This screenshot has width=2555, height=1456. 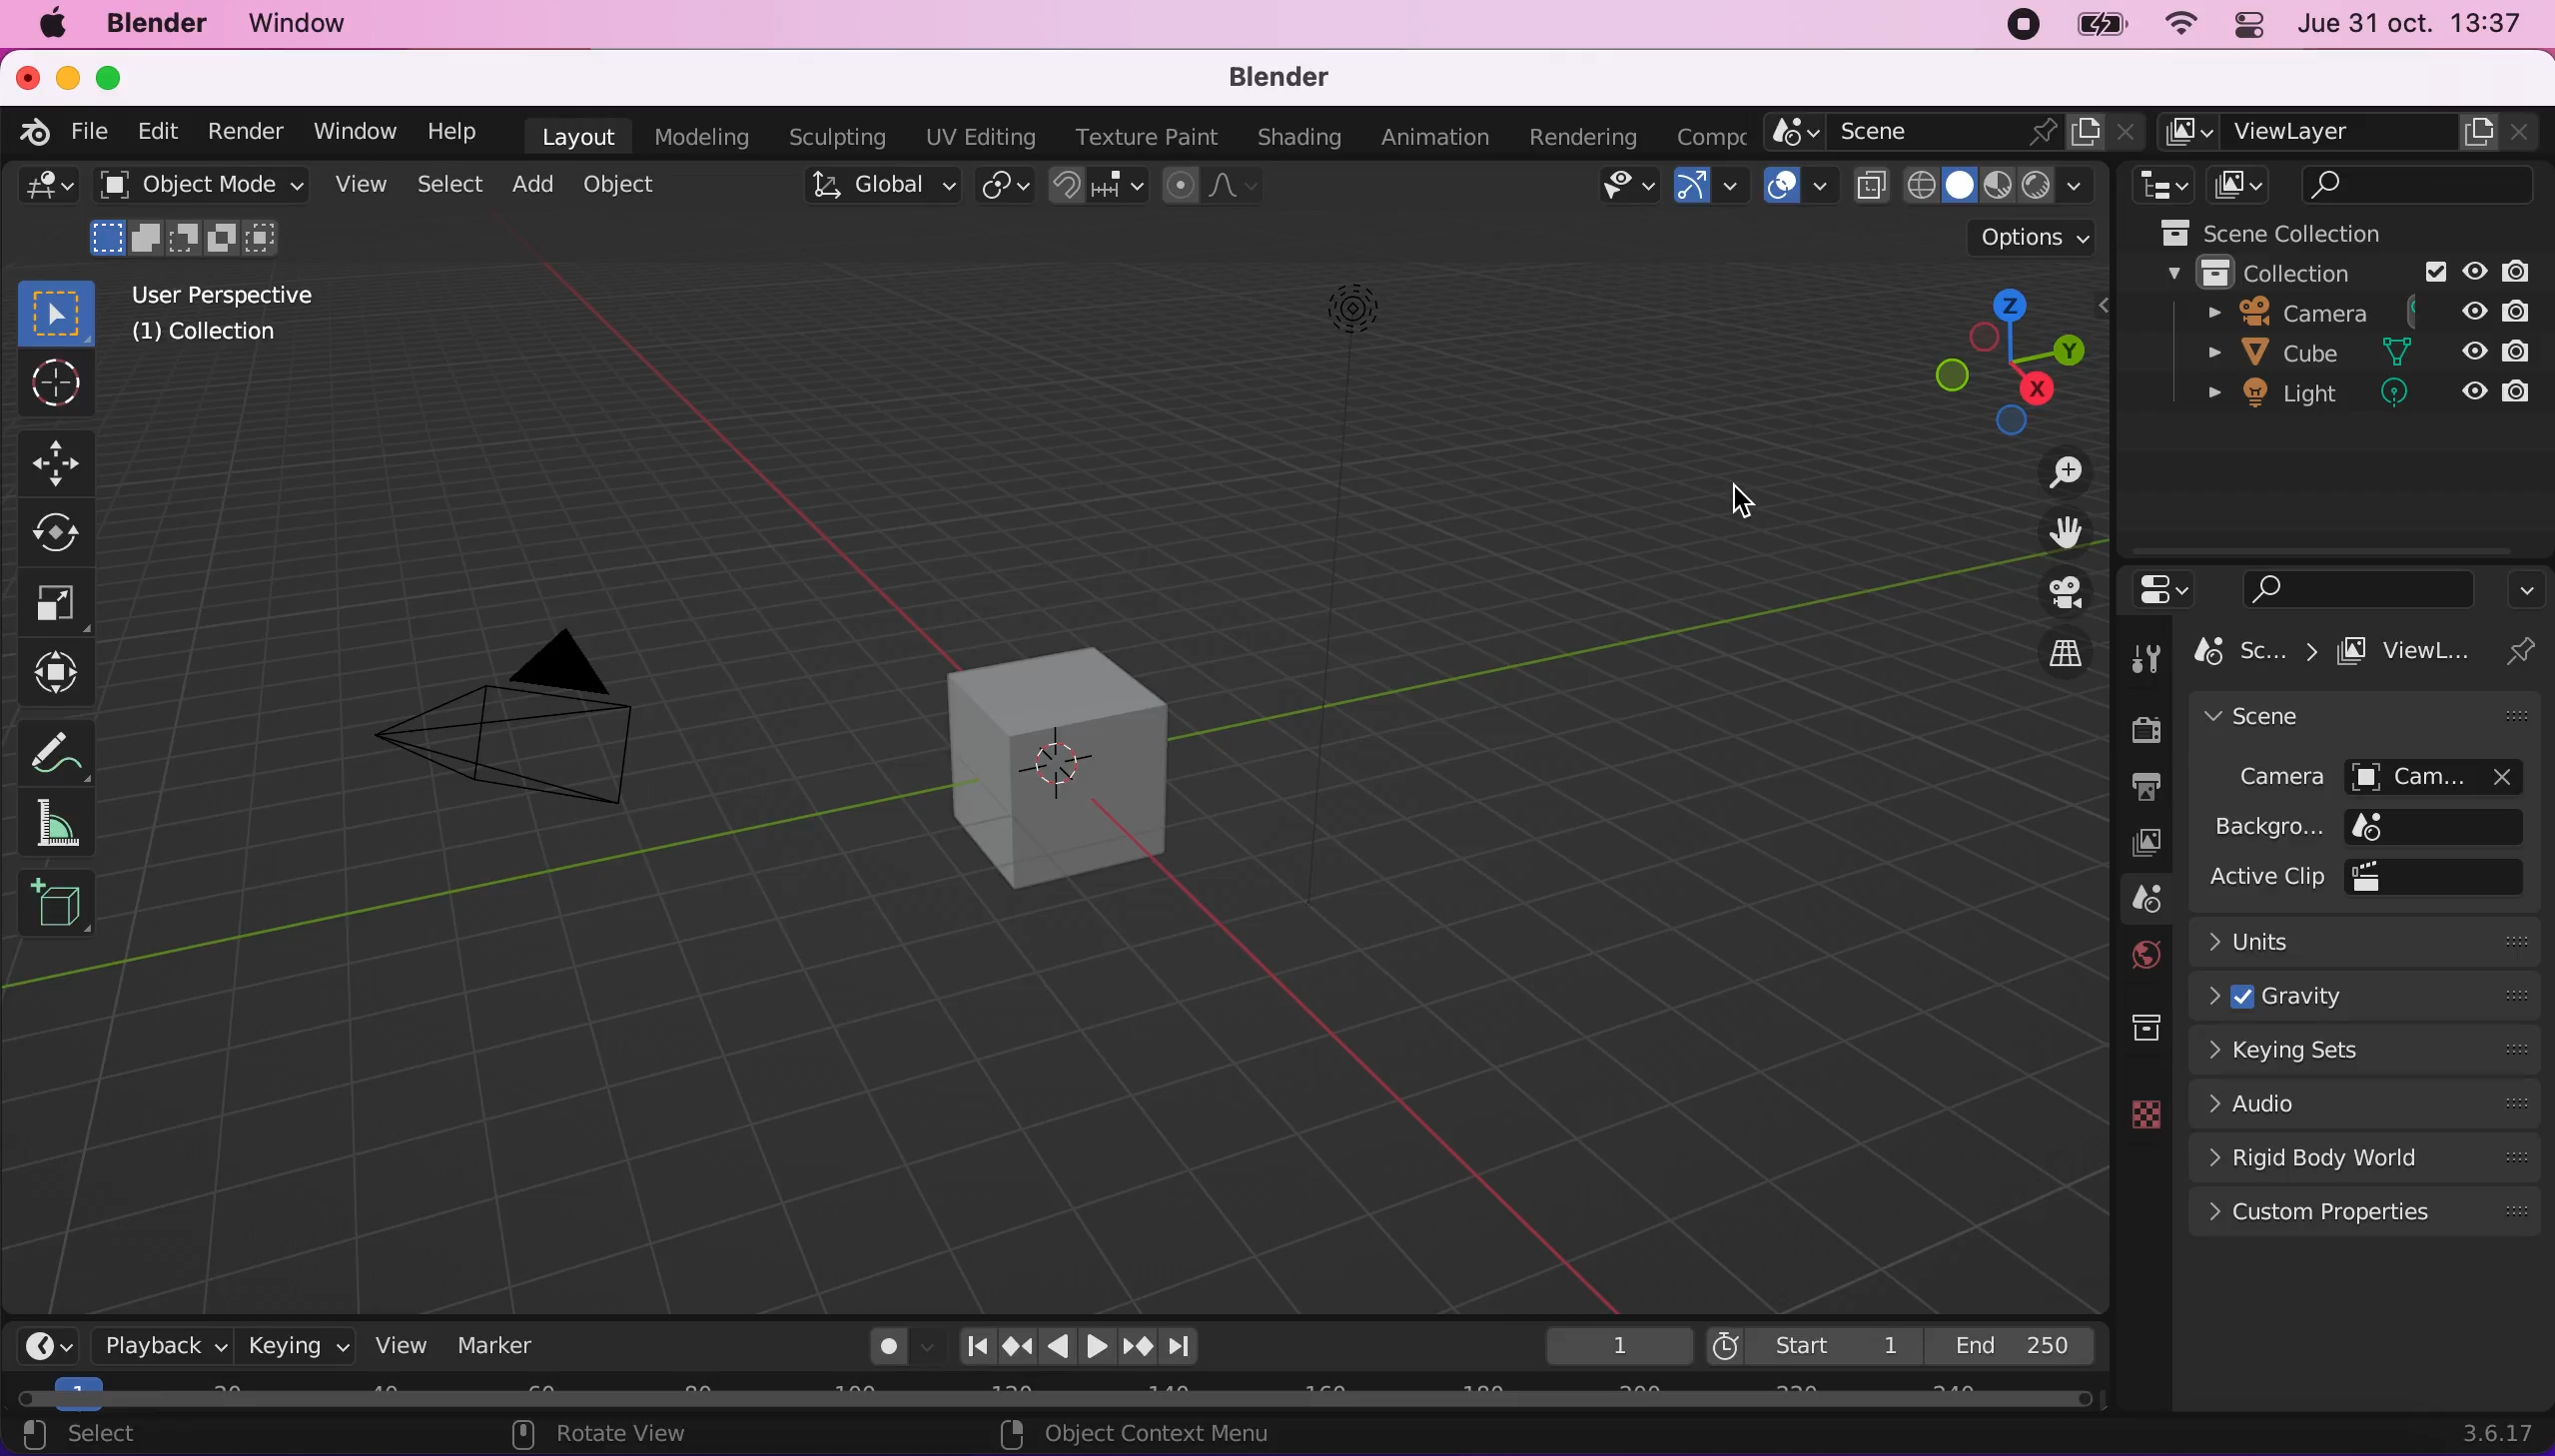 What do you see at coordinates (160, 129) in the screenshot?
I see `edit` at bounding box center [160, 129].